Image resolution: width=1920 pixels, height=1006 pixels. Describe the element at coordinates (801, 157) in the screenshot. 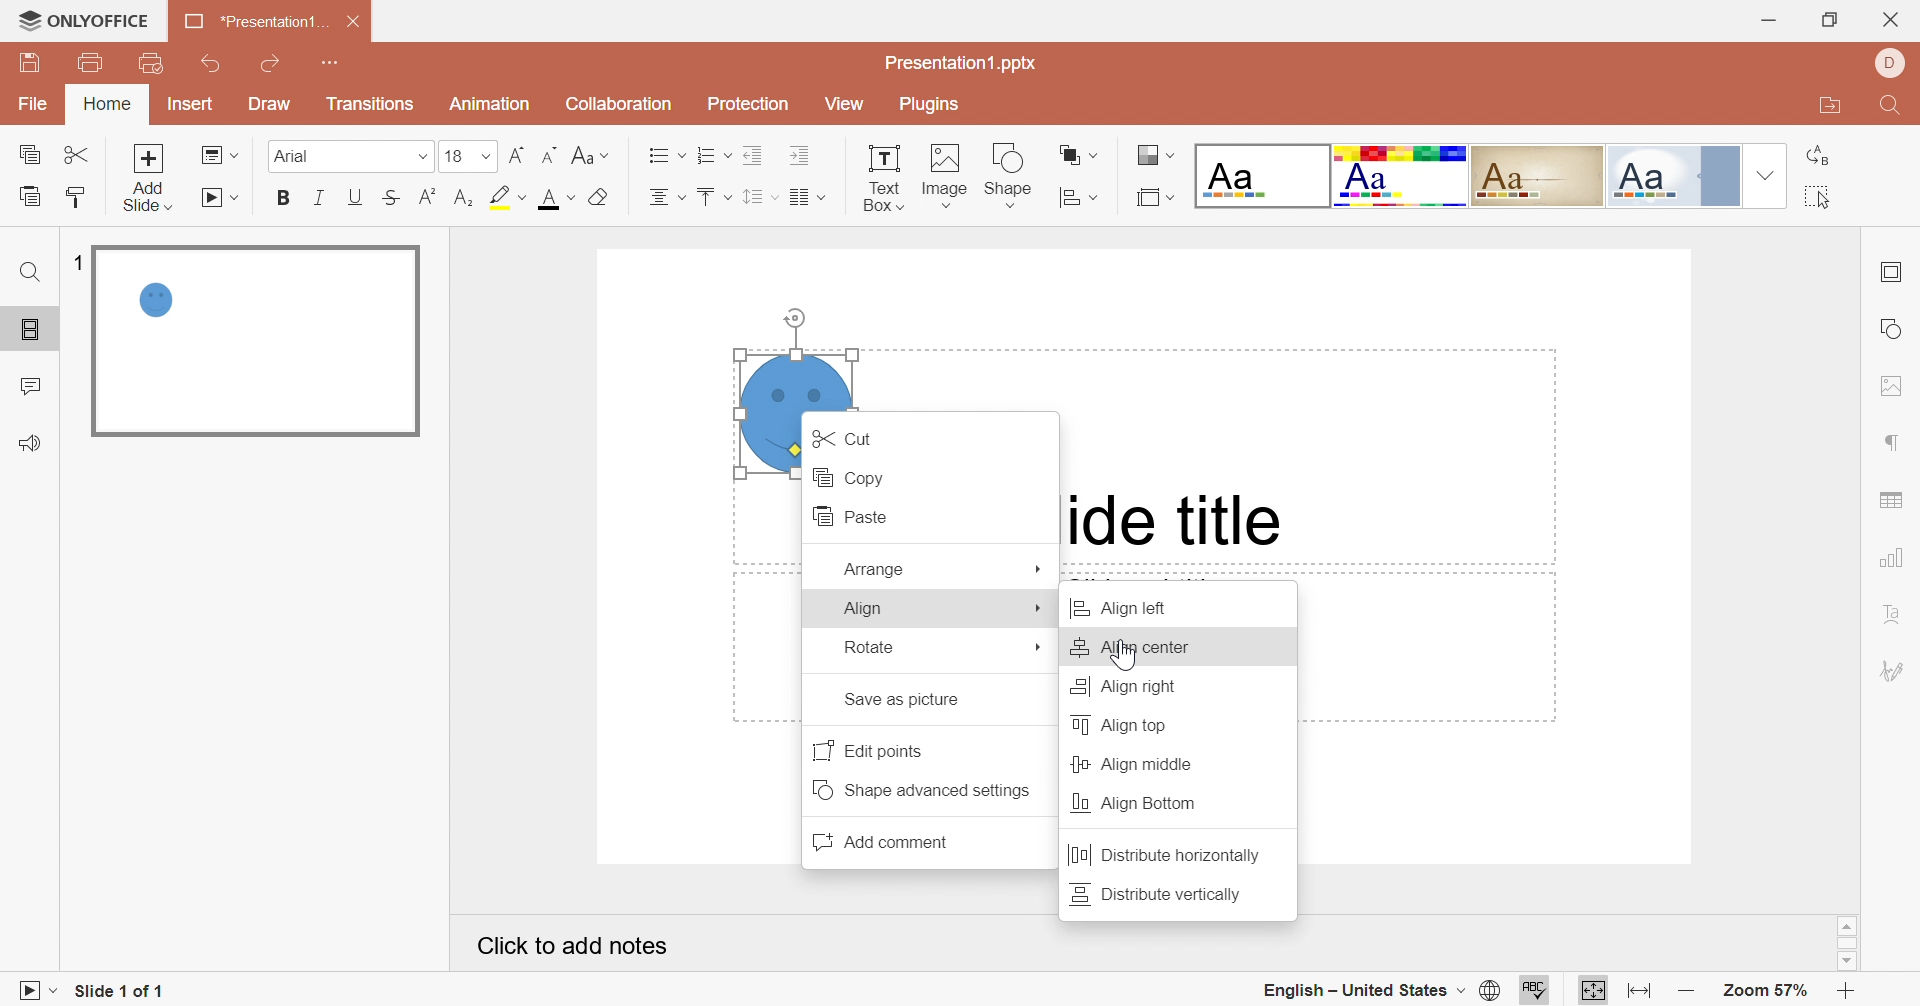

I see `Increase Indent` at that location.